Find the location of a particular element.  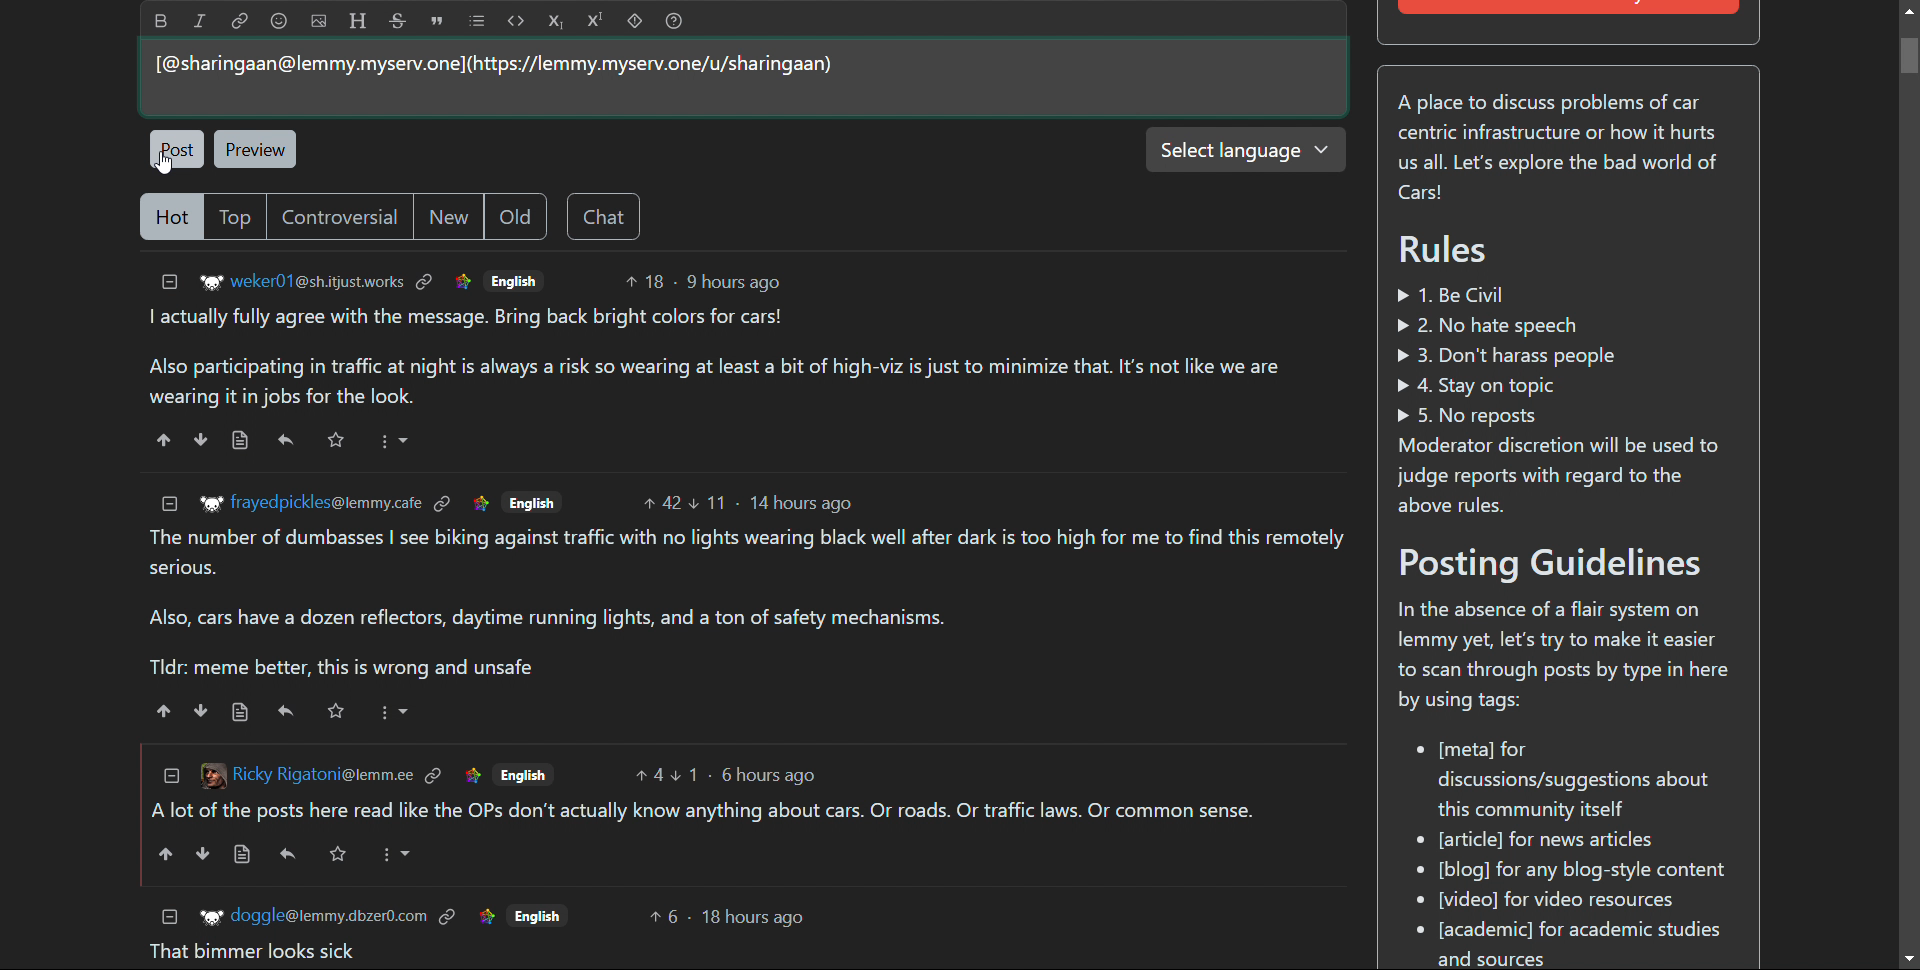

upvote is located at coordinates (165, 711).